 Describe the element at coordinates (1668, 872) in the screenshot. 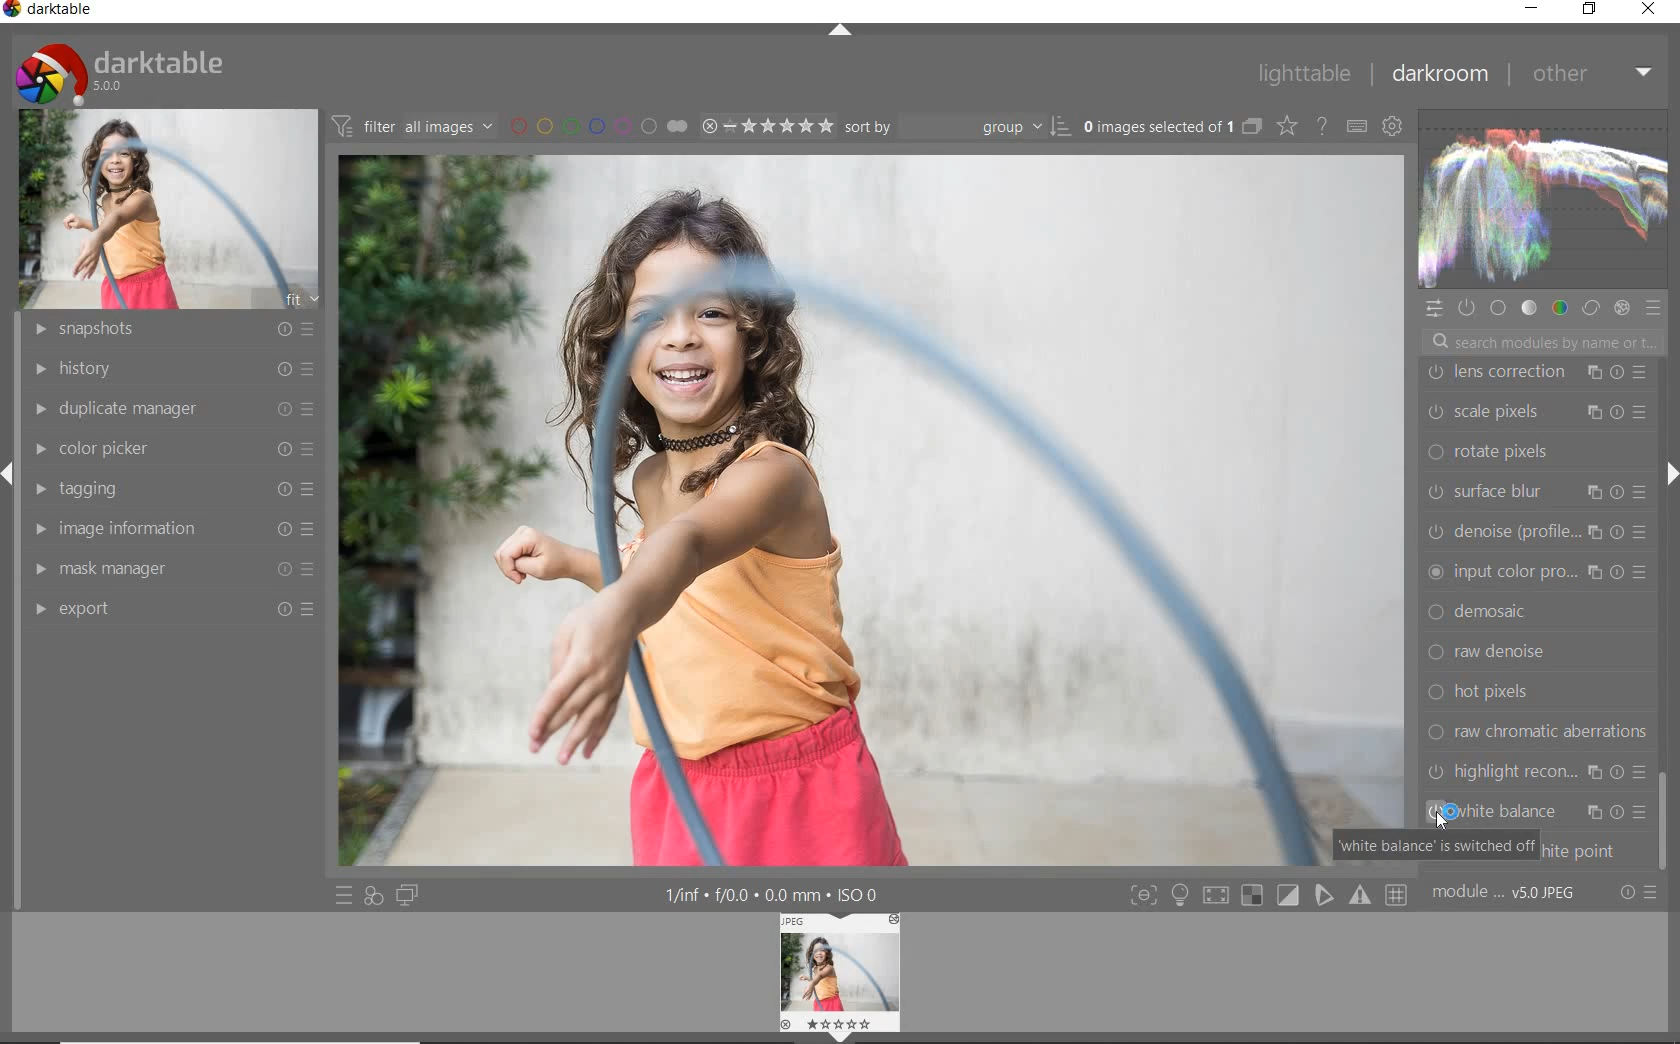

I see `CURSOR` at that location.